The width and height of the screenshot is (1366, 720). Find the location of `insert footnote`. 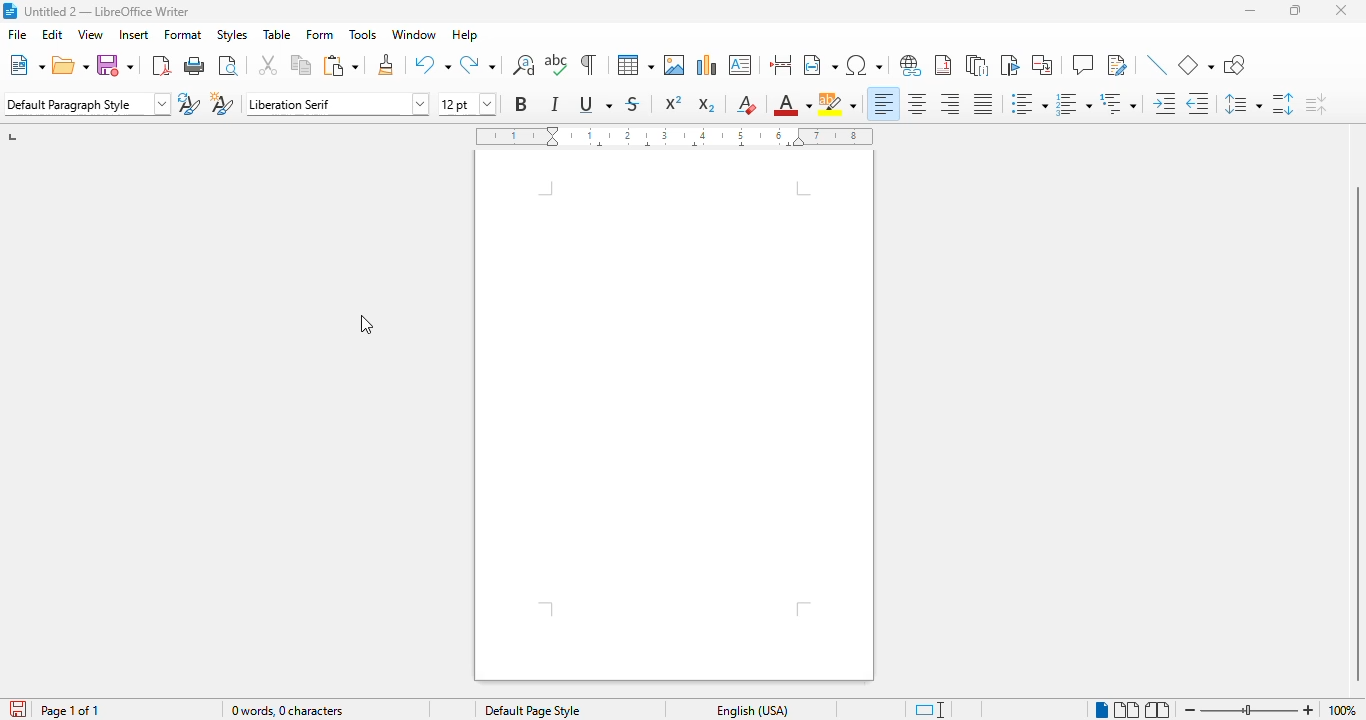

insert footnote is located at coordinates (943, 65).